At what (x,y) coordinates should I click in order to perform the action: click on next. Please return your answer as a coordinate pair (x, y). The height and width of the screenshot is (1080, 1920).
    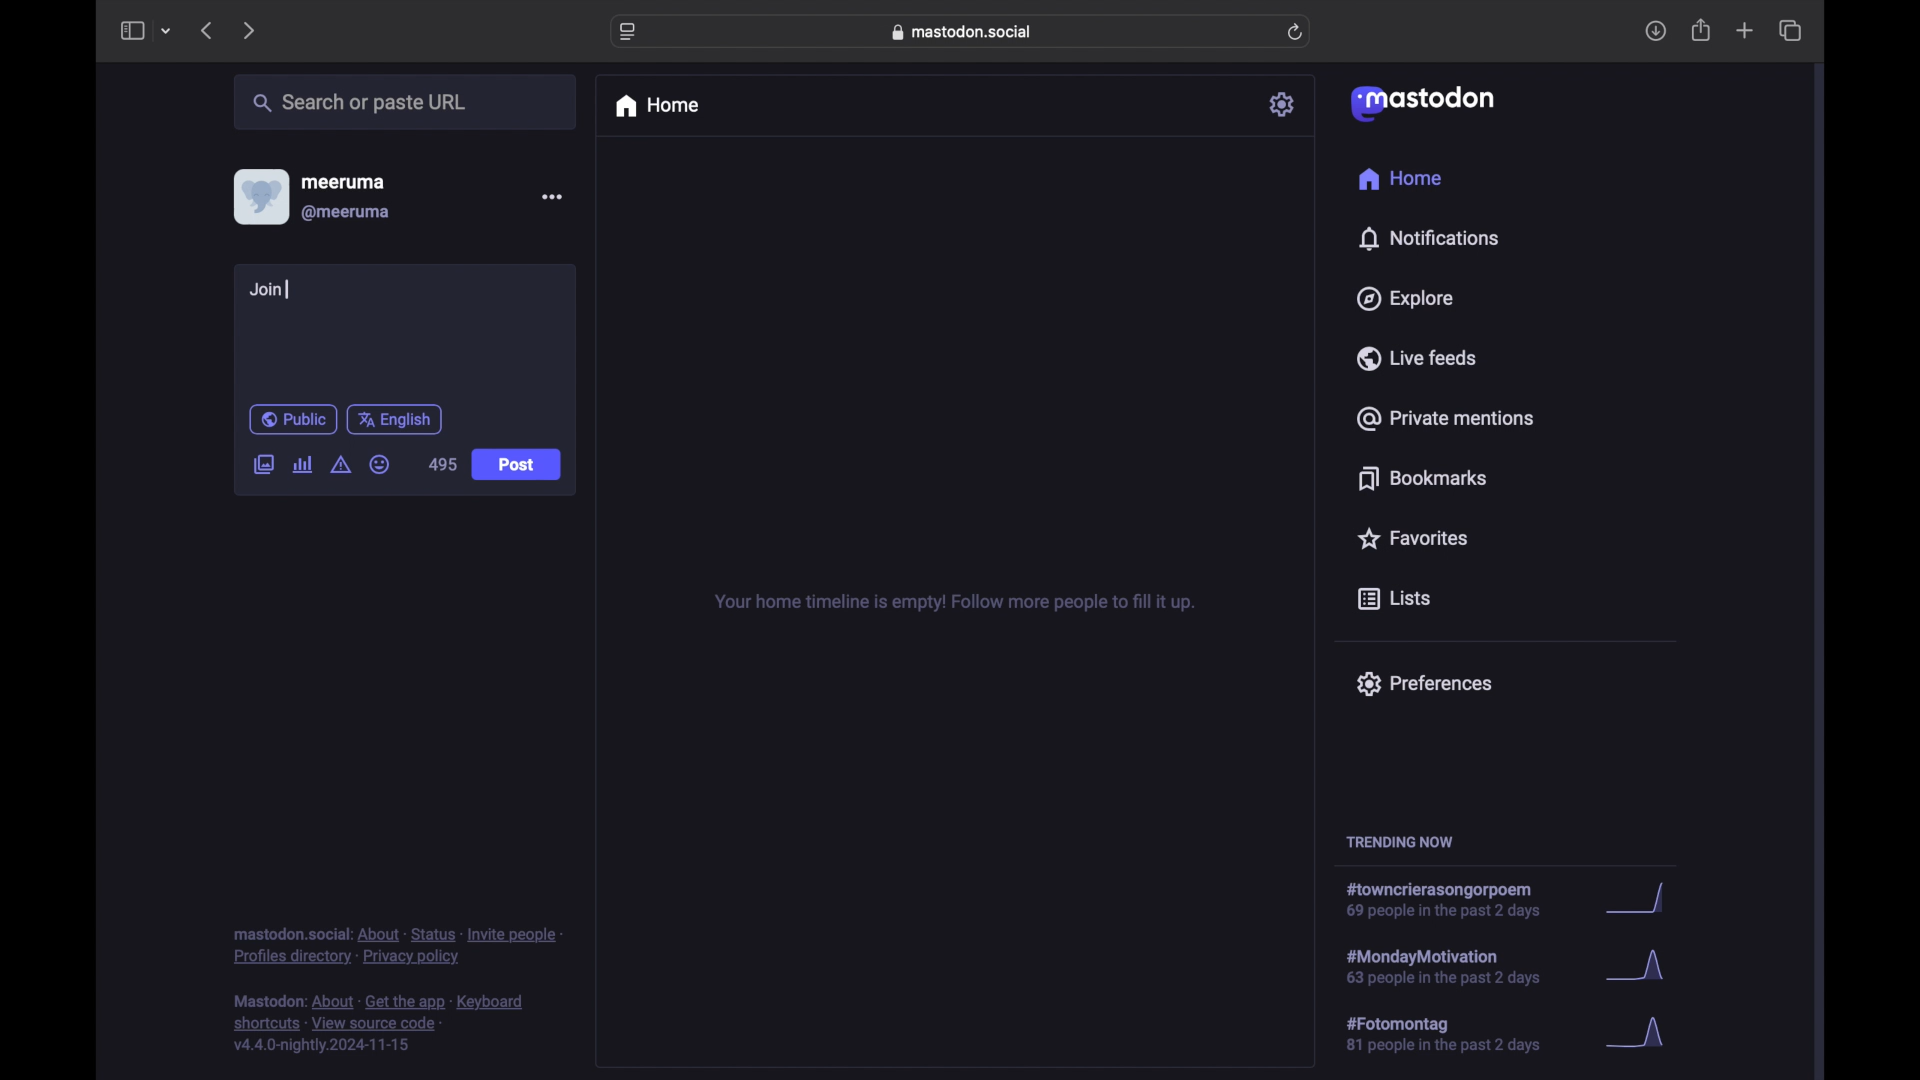
    Looking at the image, I should click on (251, 30).